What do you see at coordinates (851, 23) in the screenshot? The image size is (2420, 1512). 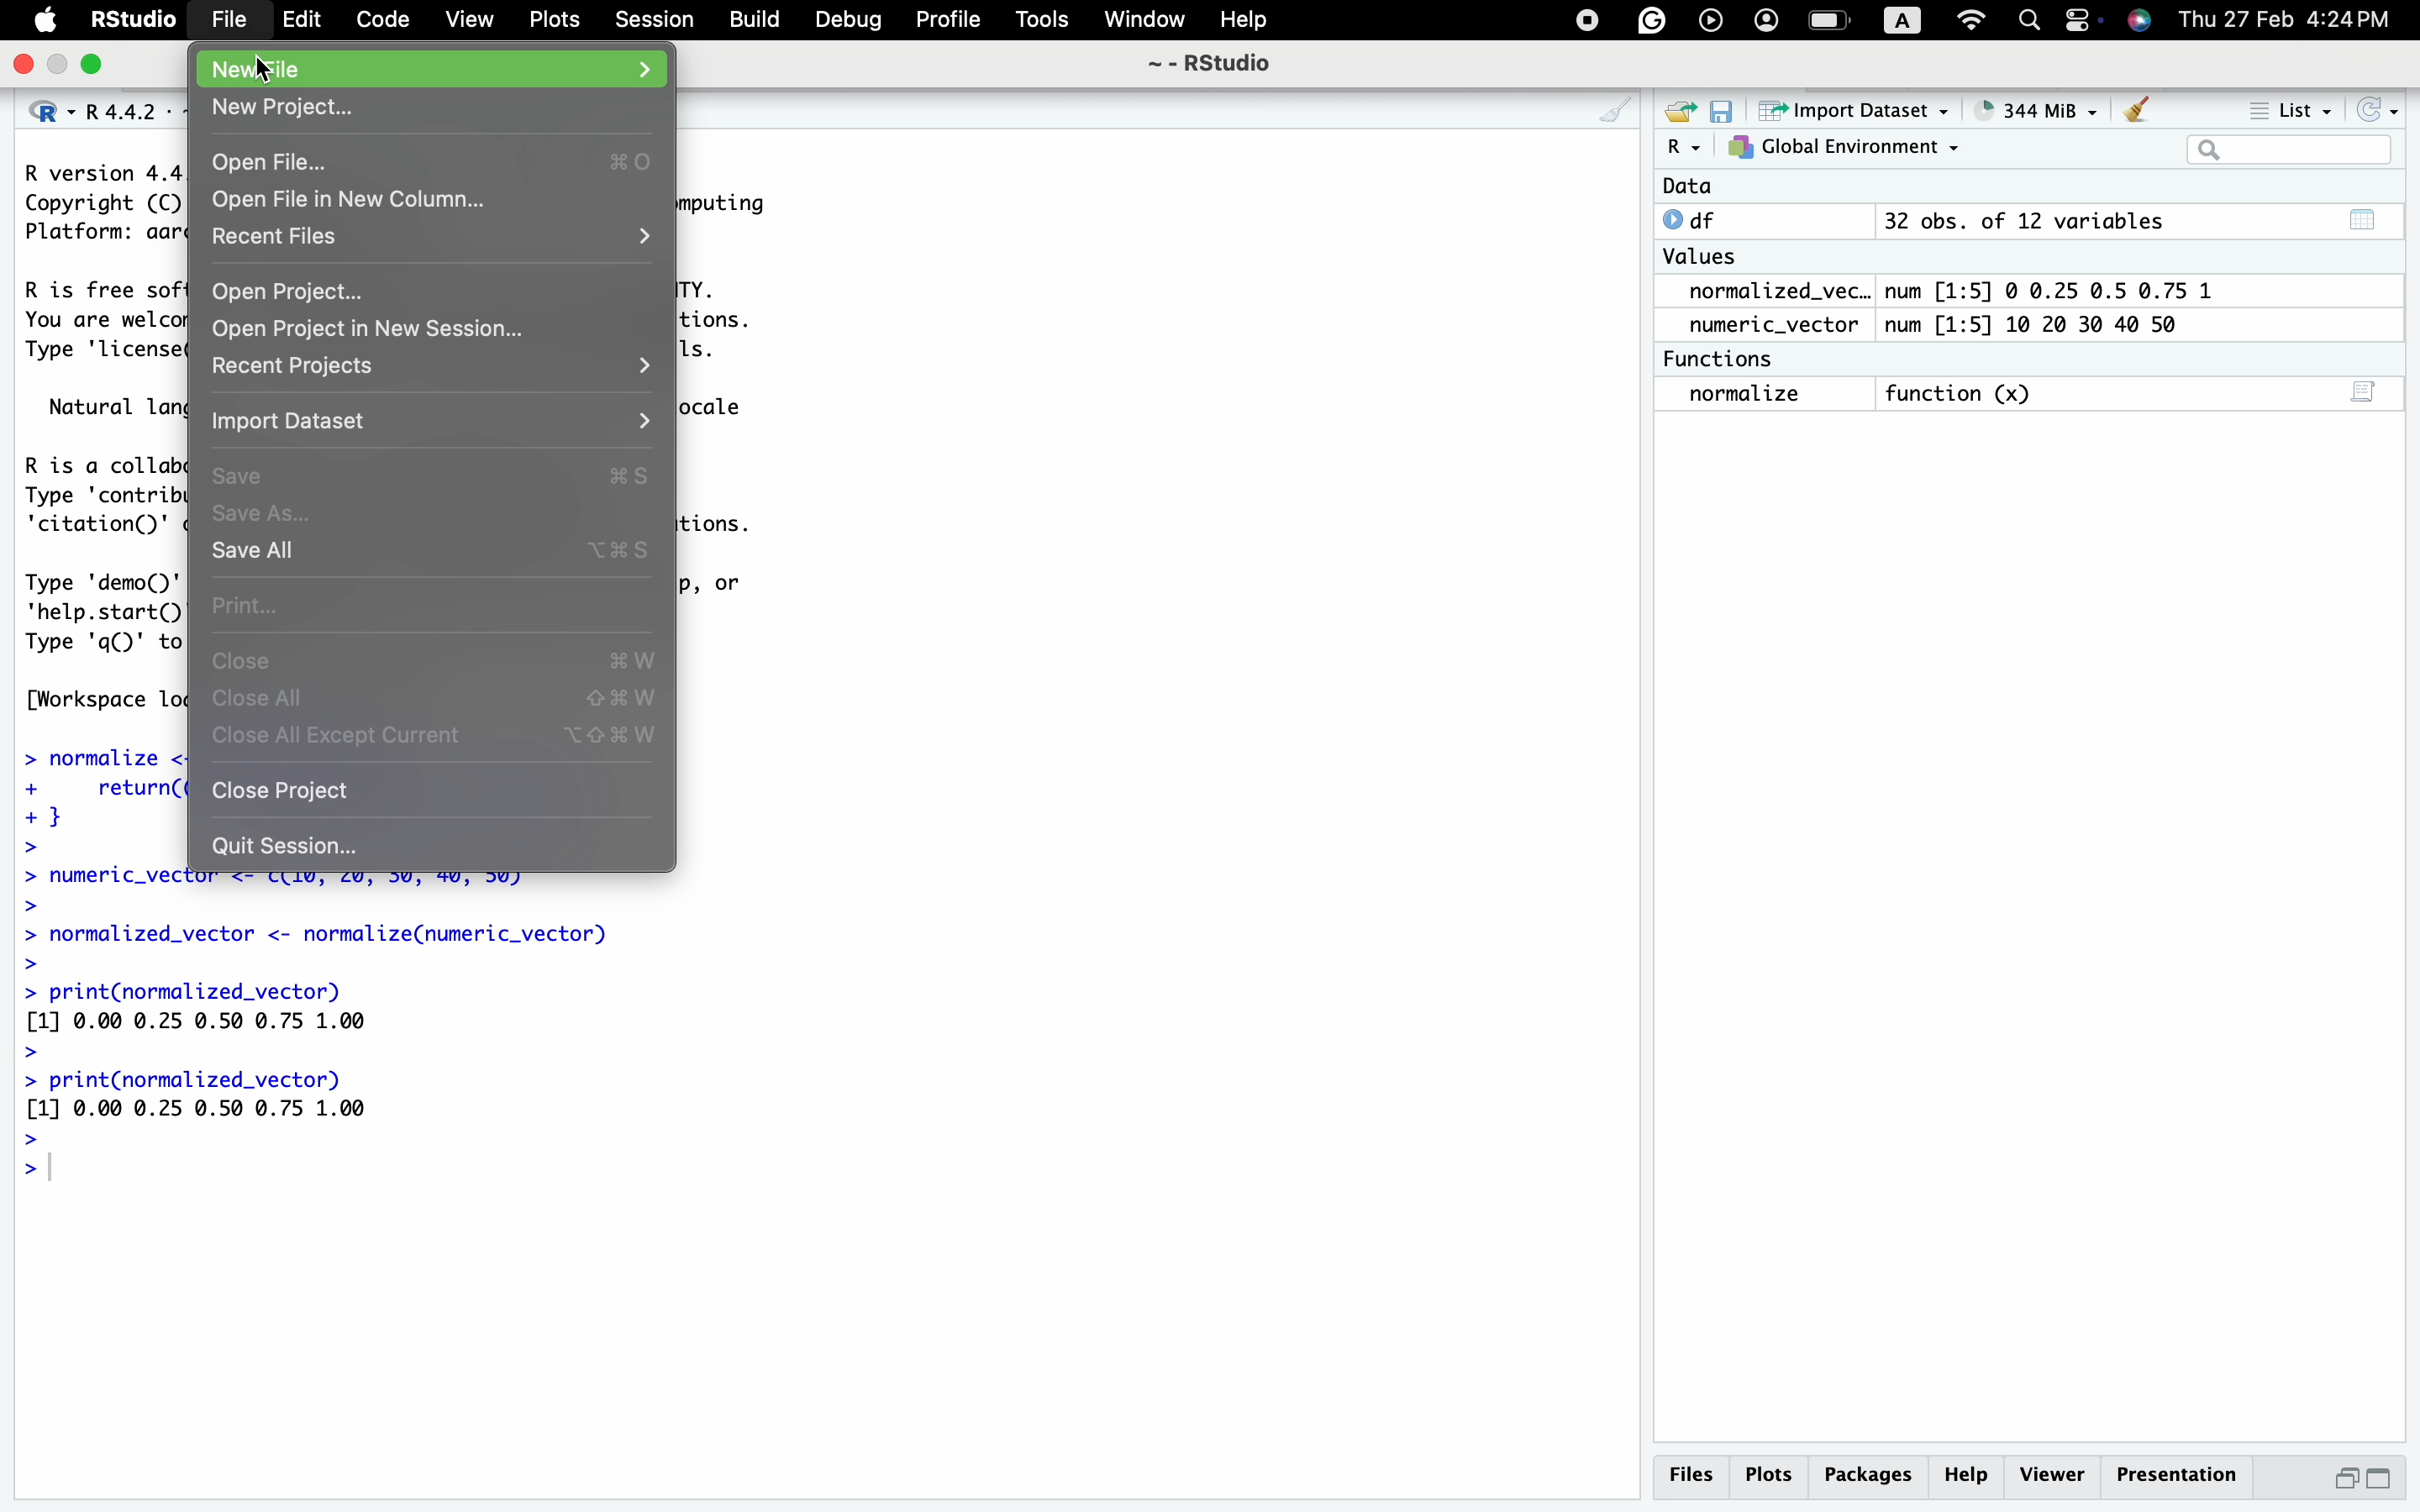 I see `Debug` at bounding box center [851, 23].